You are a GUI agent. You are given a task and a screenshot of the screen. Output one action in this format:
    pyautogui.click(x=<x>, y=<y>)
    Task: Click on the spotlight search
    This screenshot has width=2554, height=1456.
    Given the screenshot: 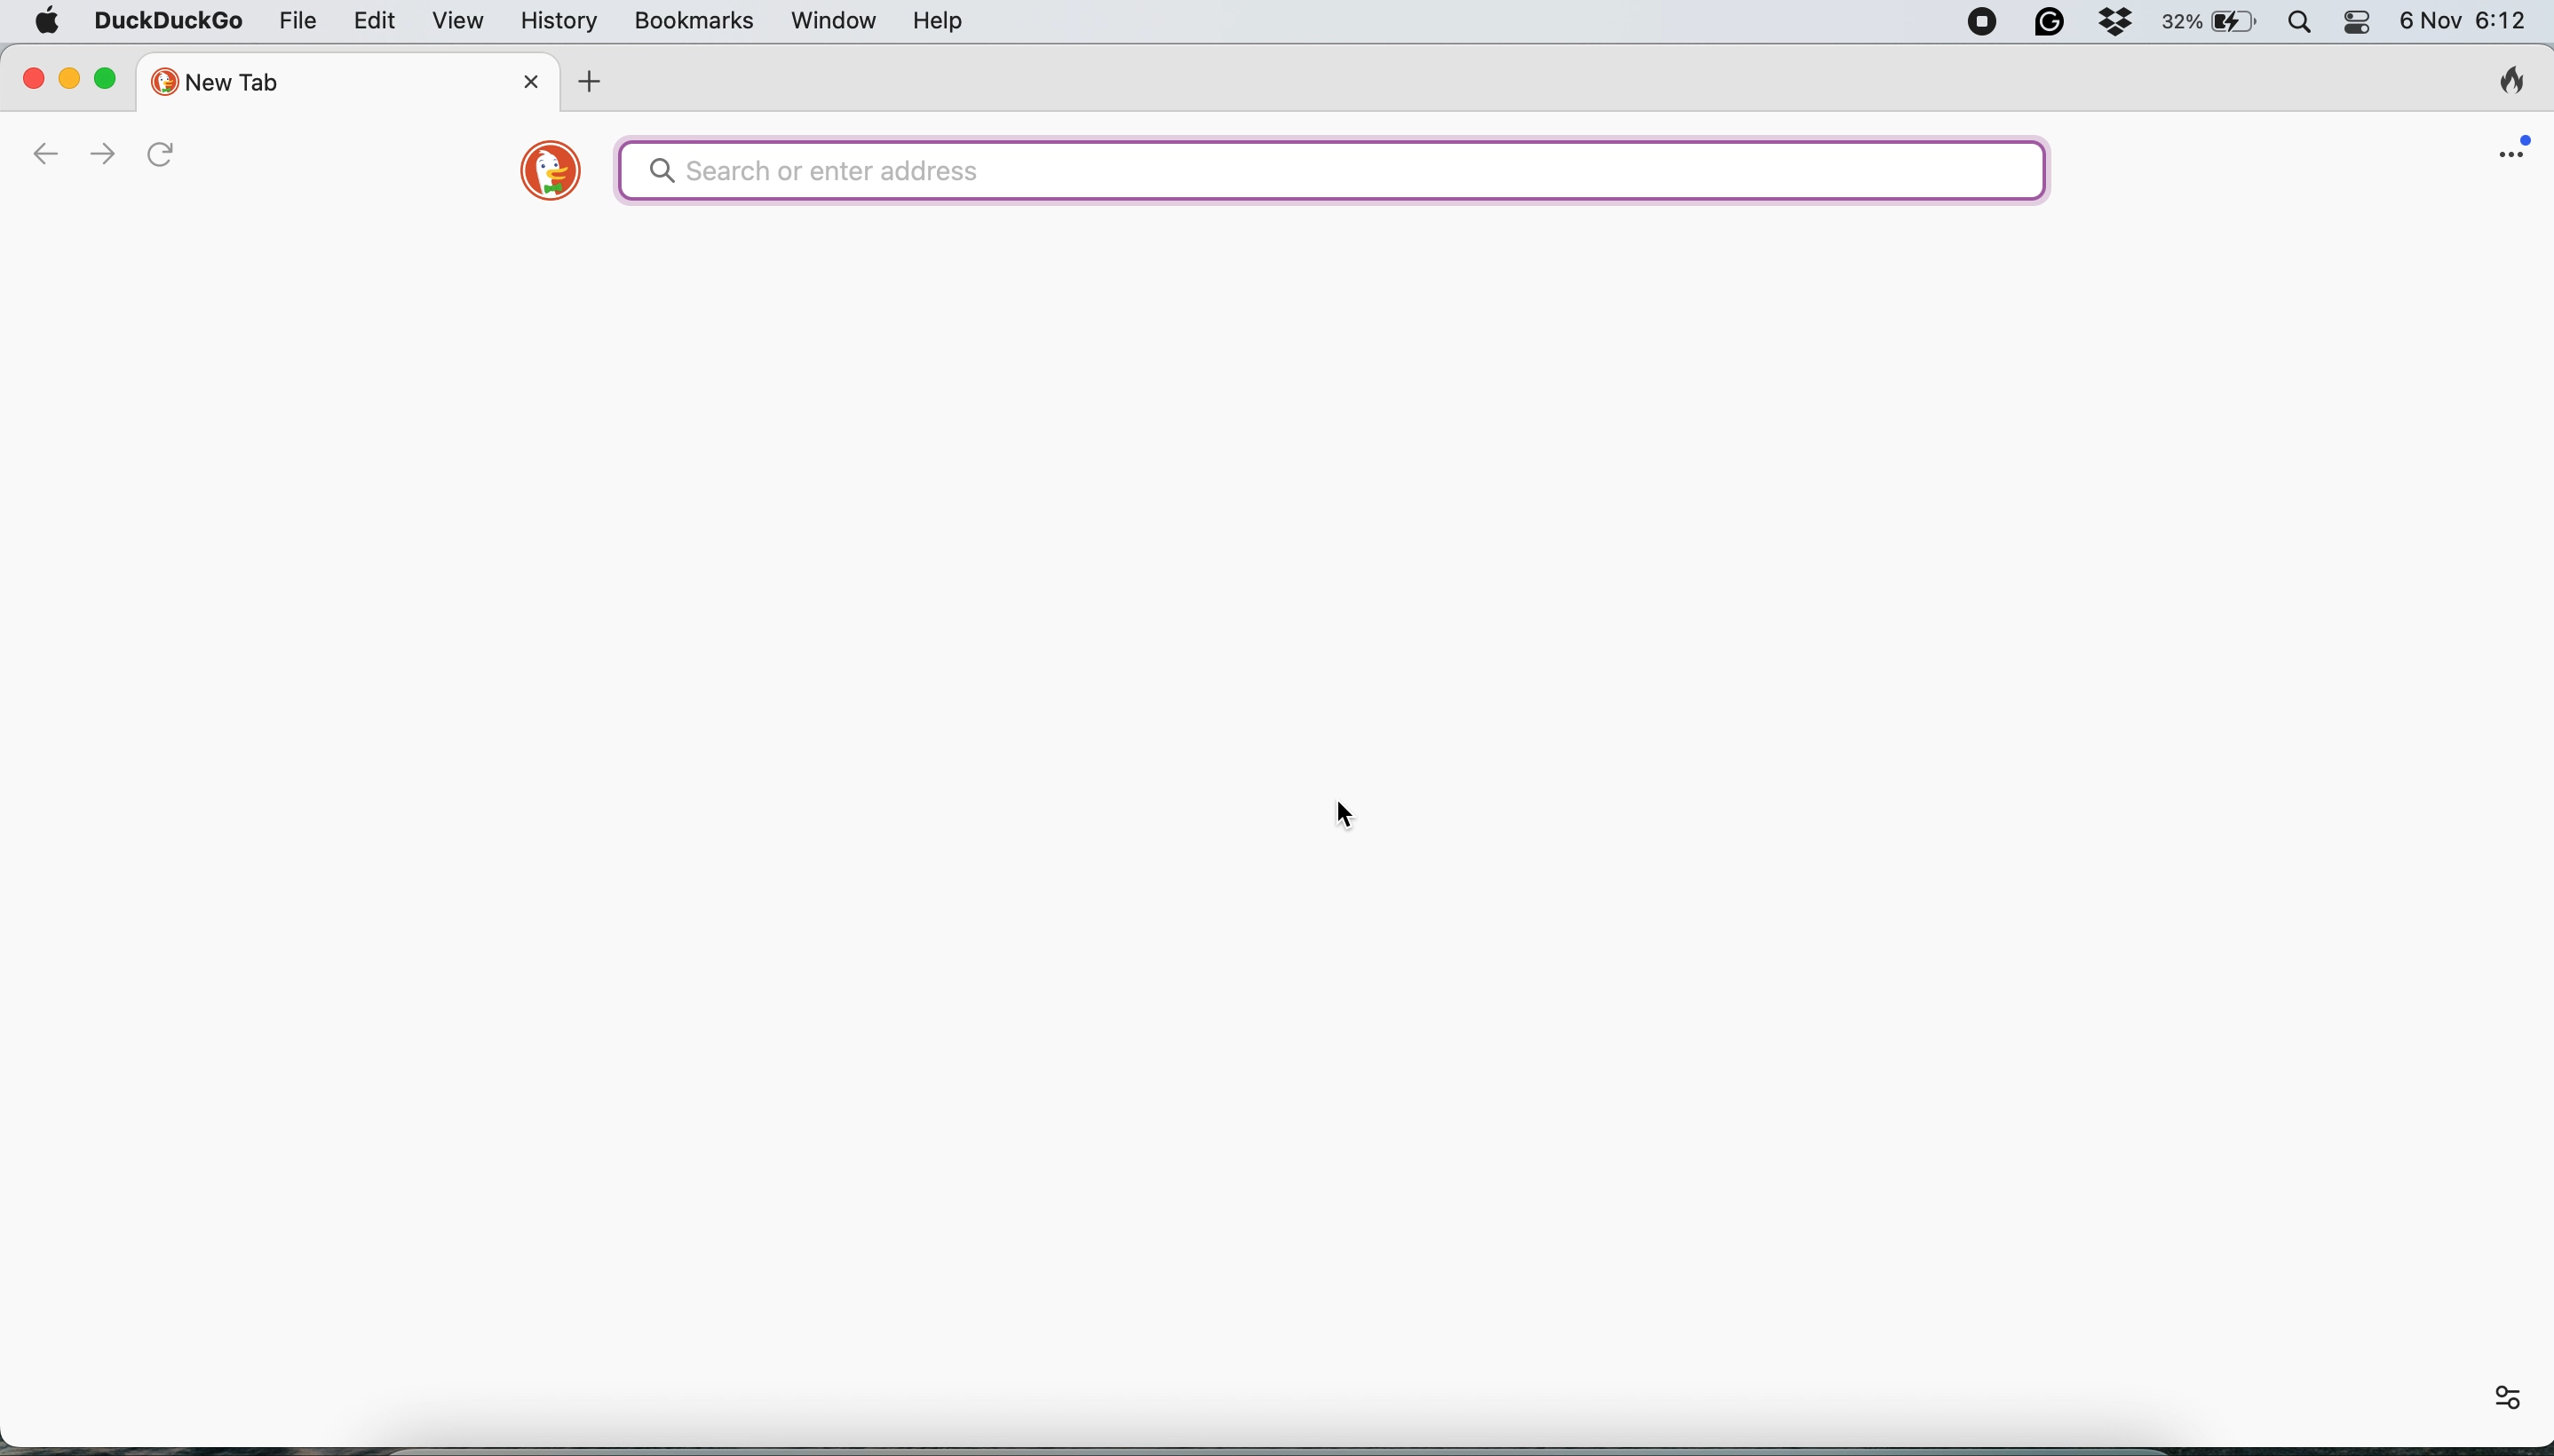 What is the action you would take?
    pyautogui.click(x=2302, y=22)
    